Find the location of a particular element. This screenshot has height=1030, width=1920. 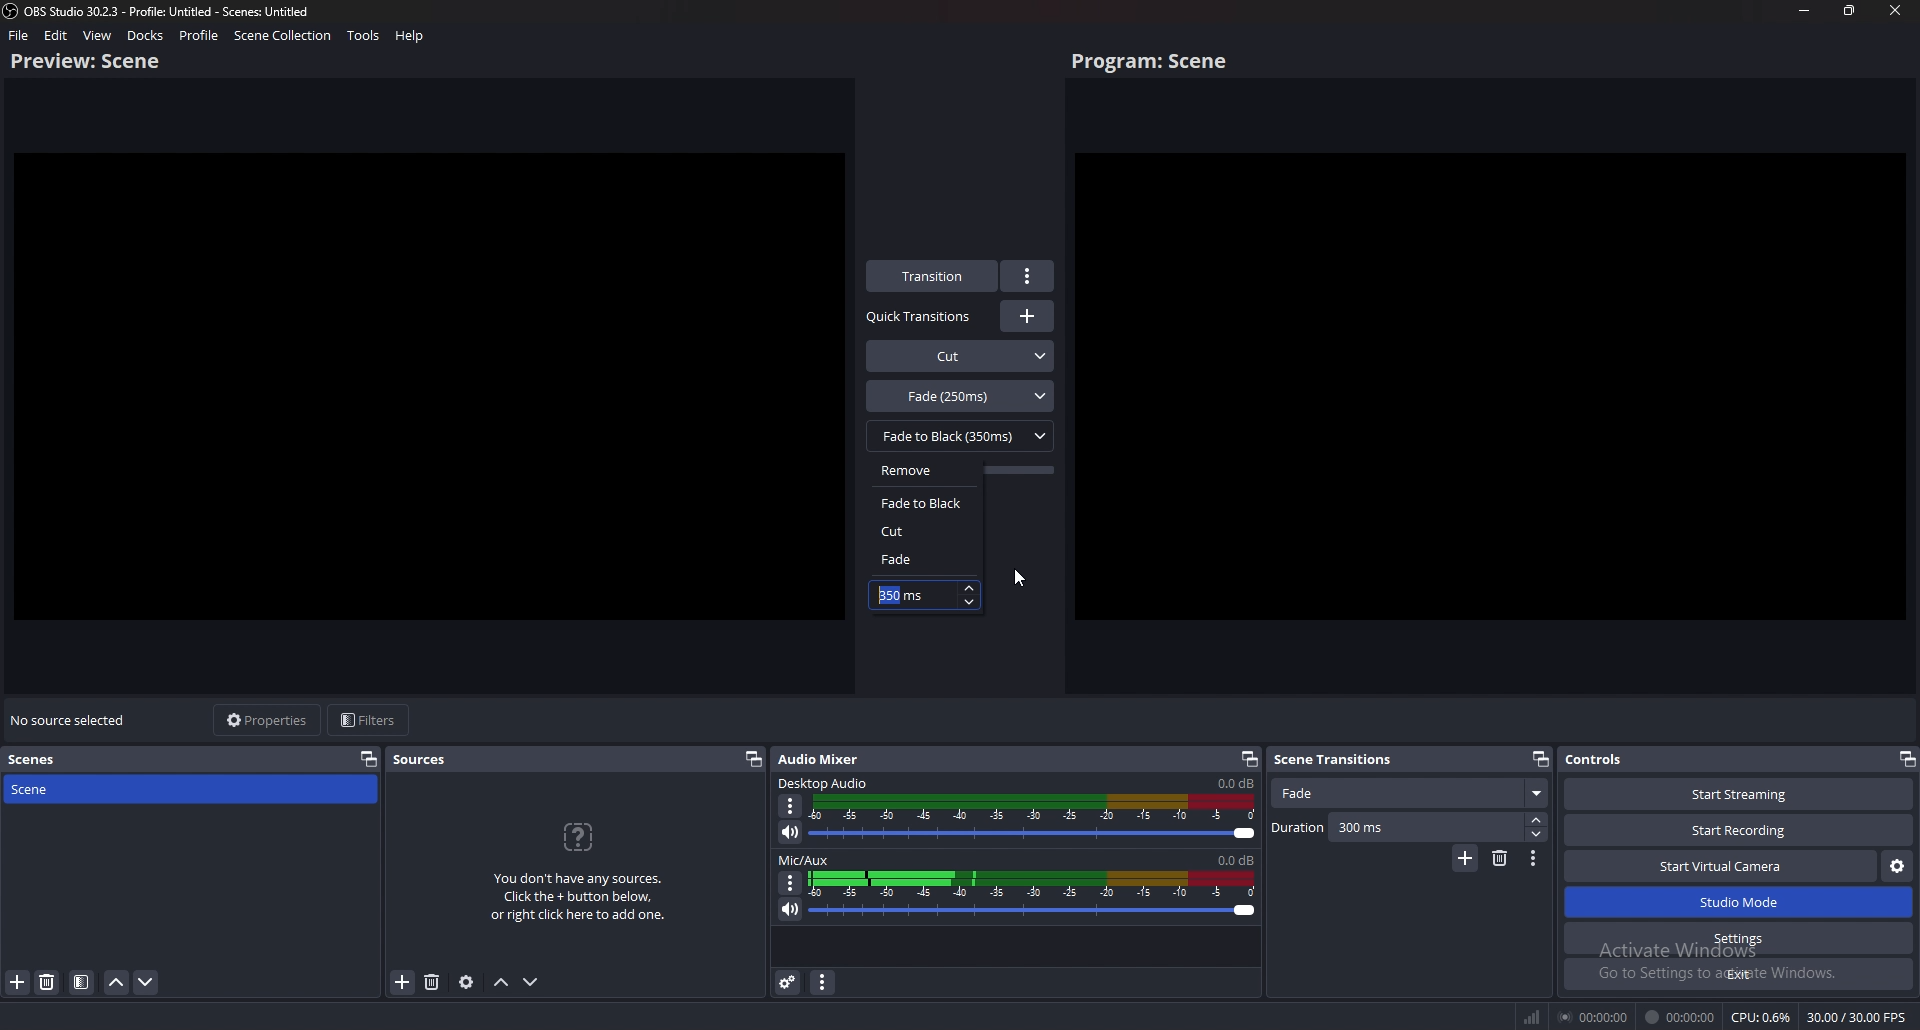

sources is located at coordinates (421, 760).